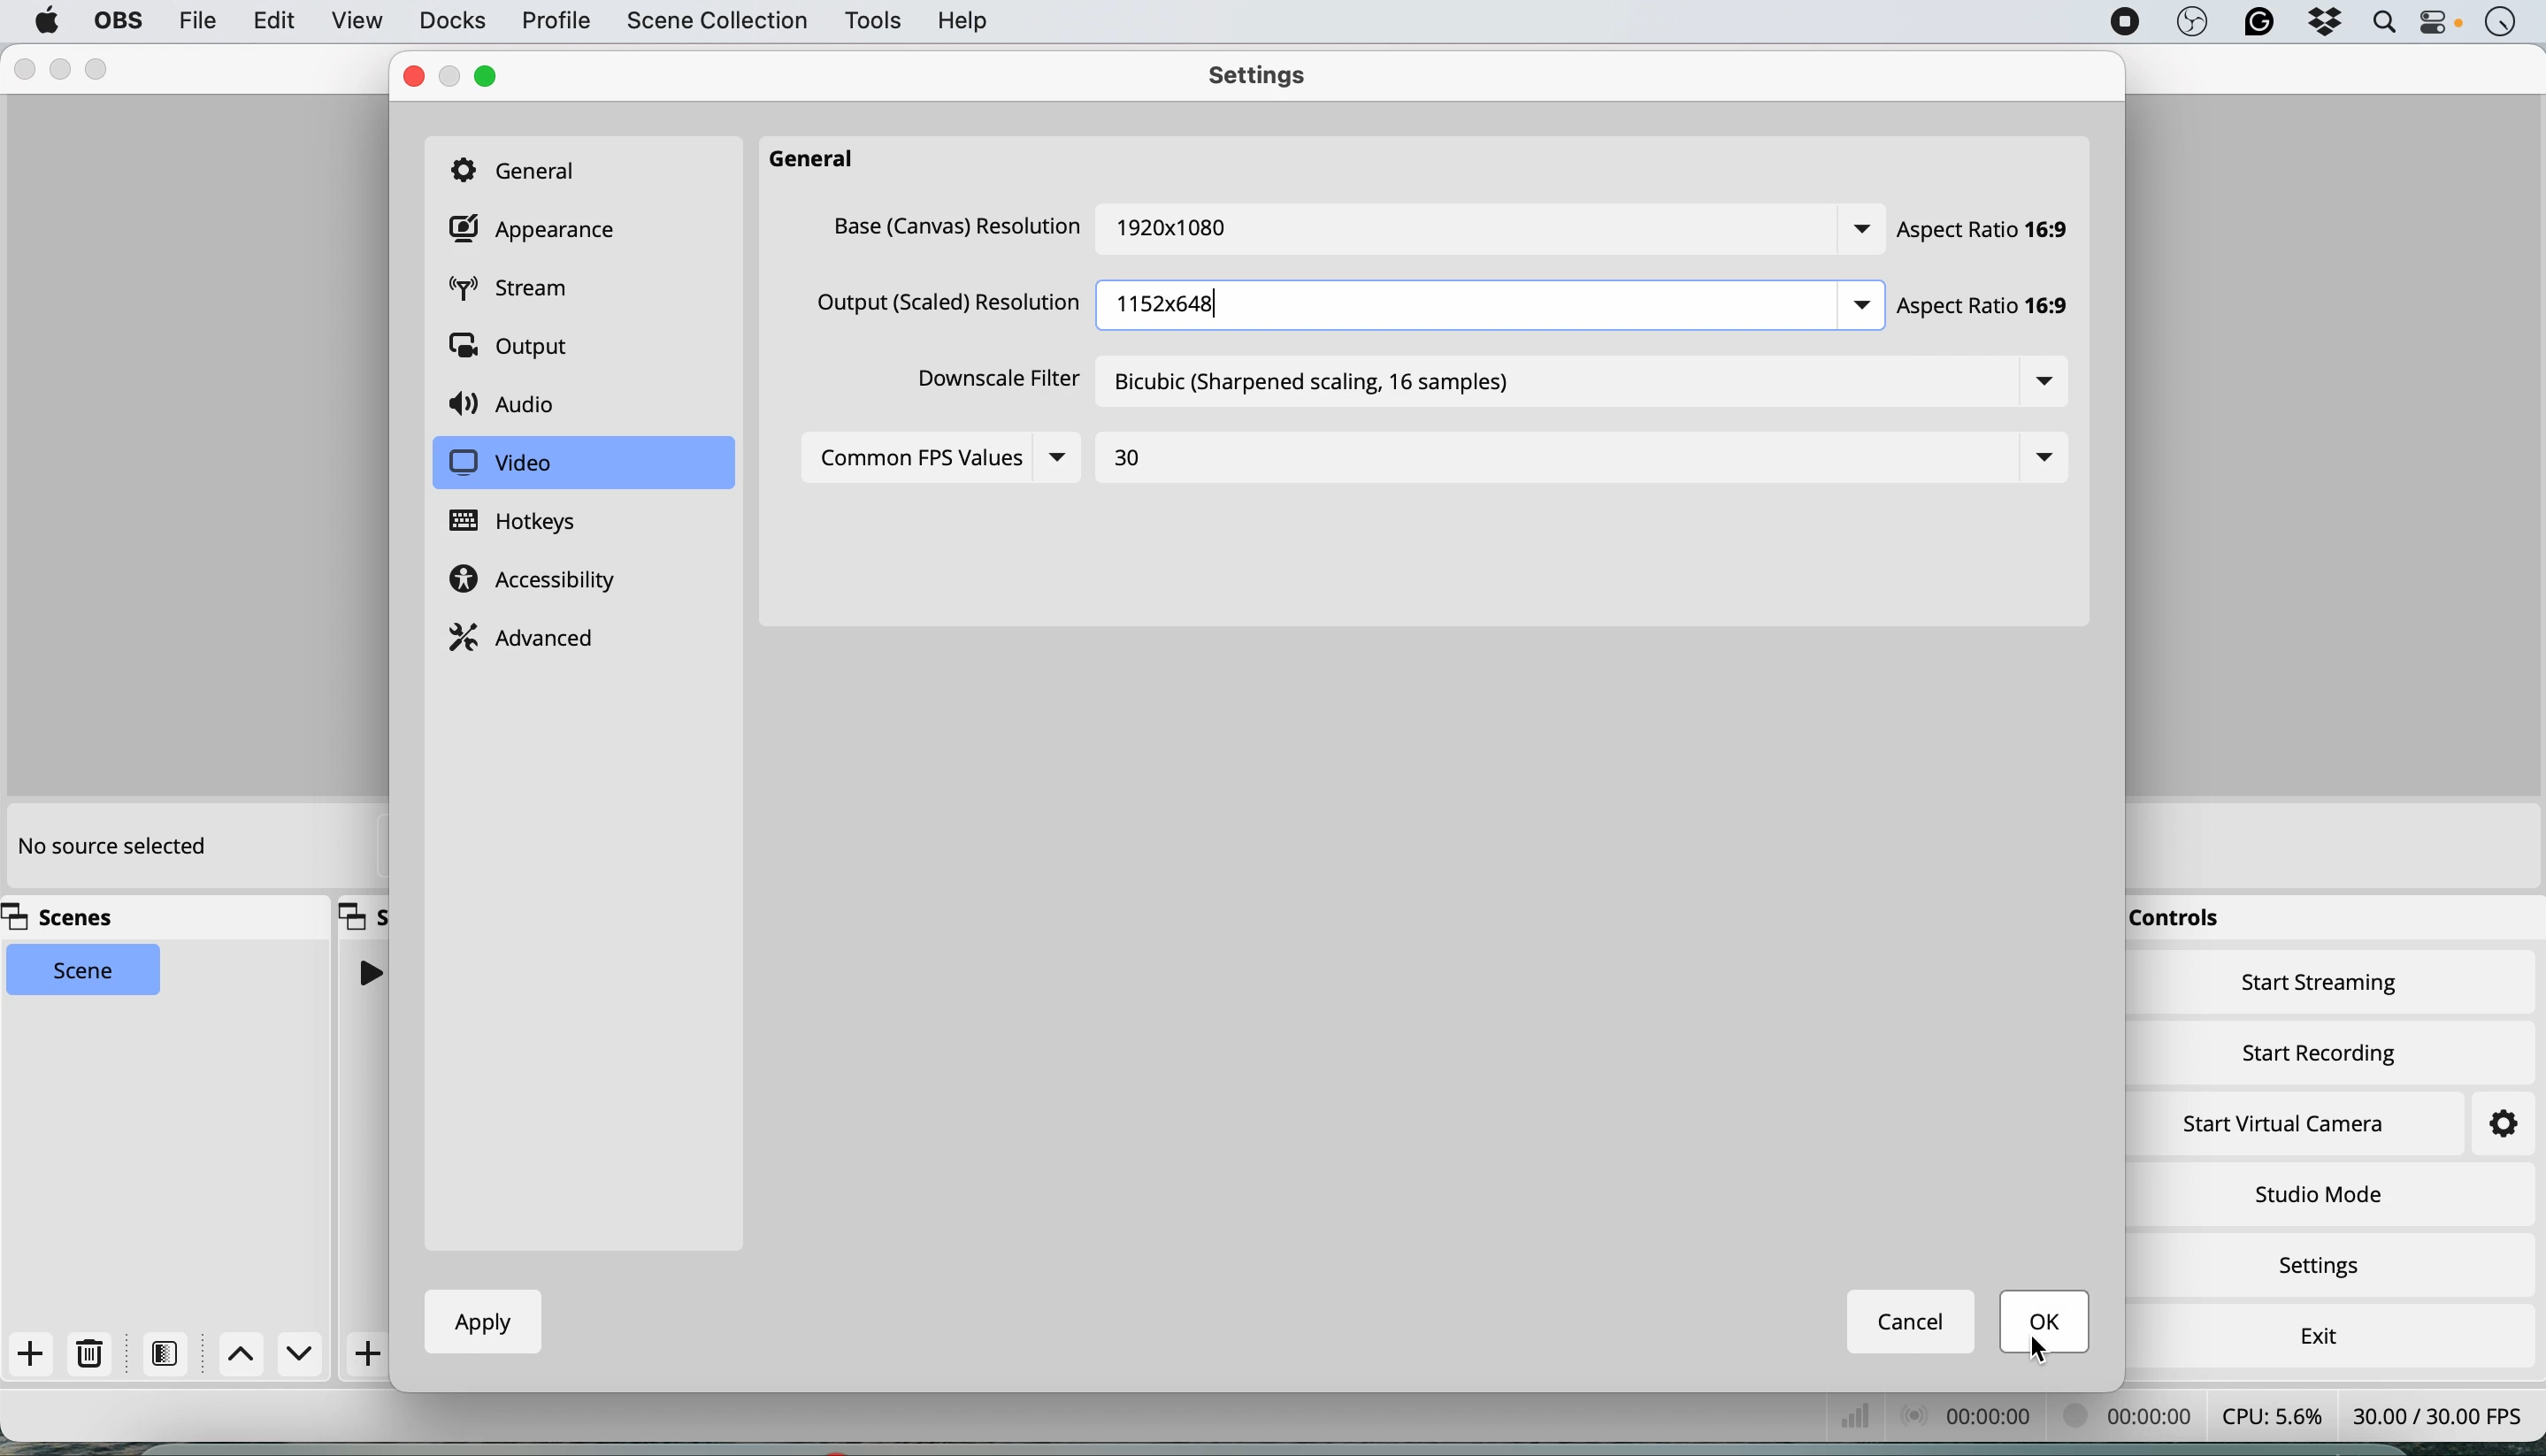 The height and width of the screenshot is (1456, 2546). Describe the element at coordinates (2381, 23) in the screenshot. I see `spotlight search` at that location.